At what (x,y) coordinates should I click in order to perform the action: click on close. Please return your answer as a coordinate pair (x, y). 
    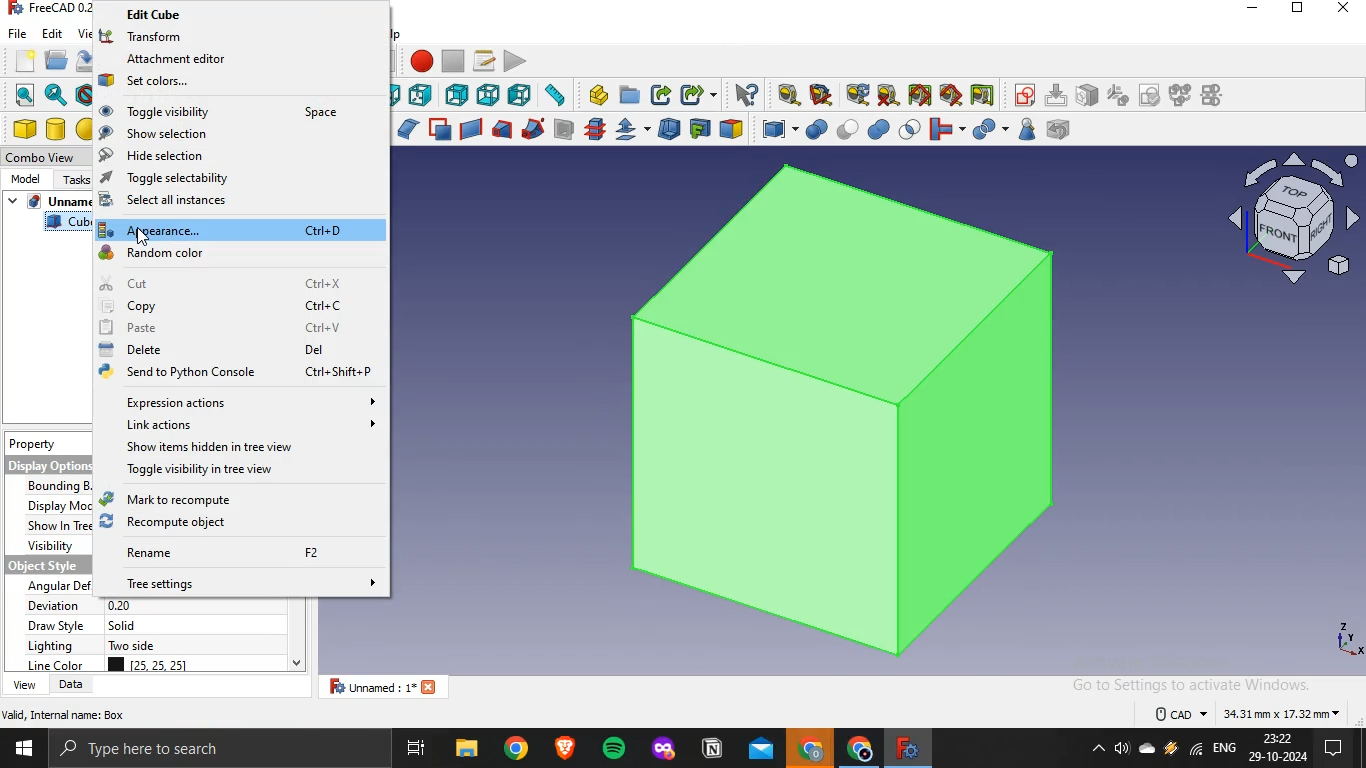
    Looking at the image, I should click on (1345, 9).